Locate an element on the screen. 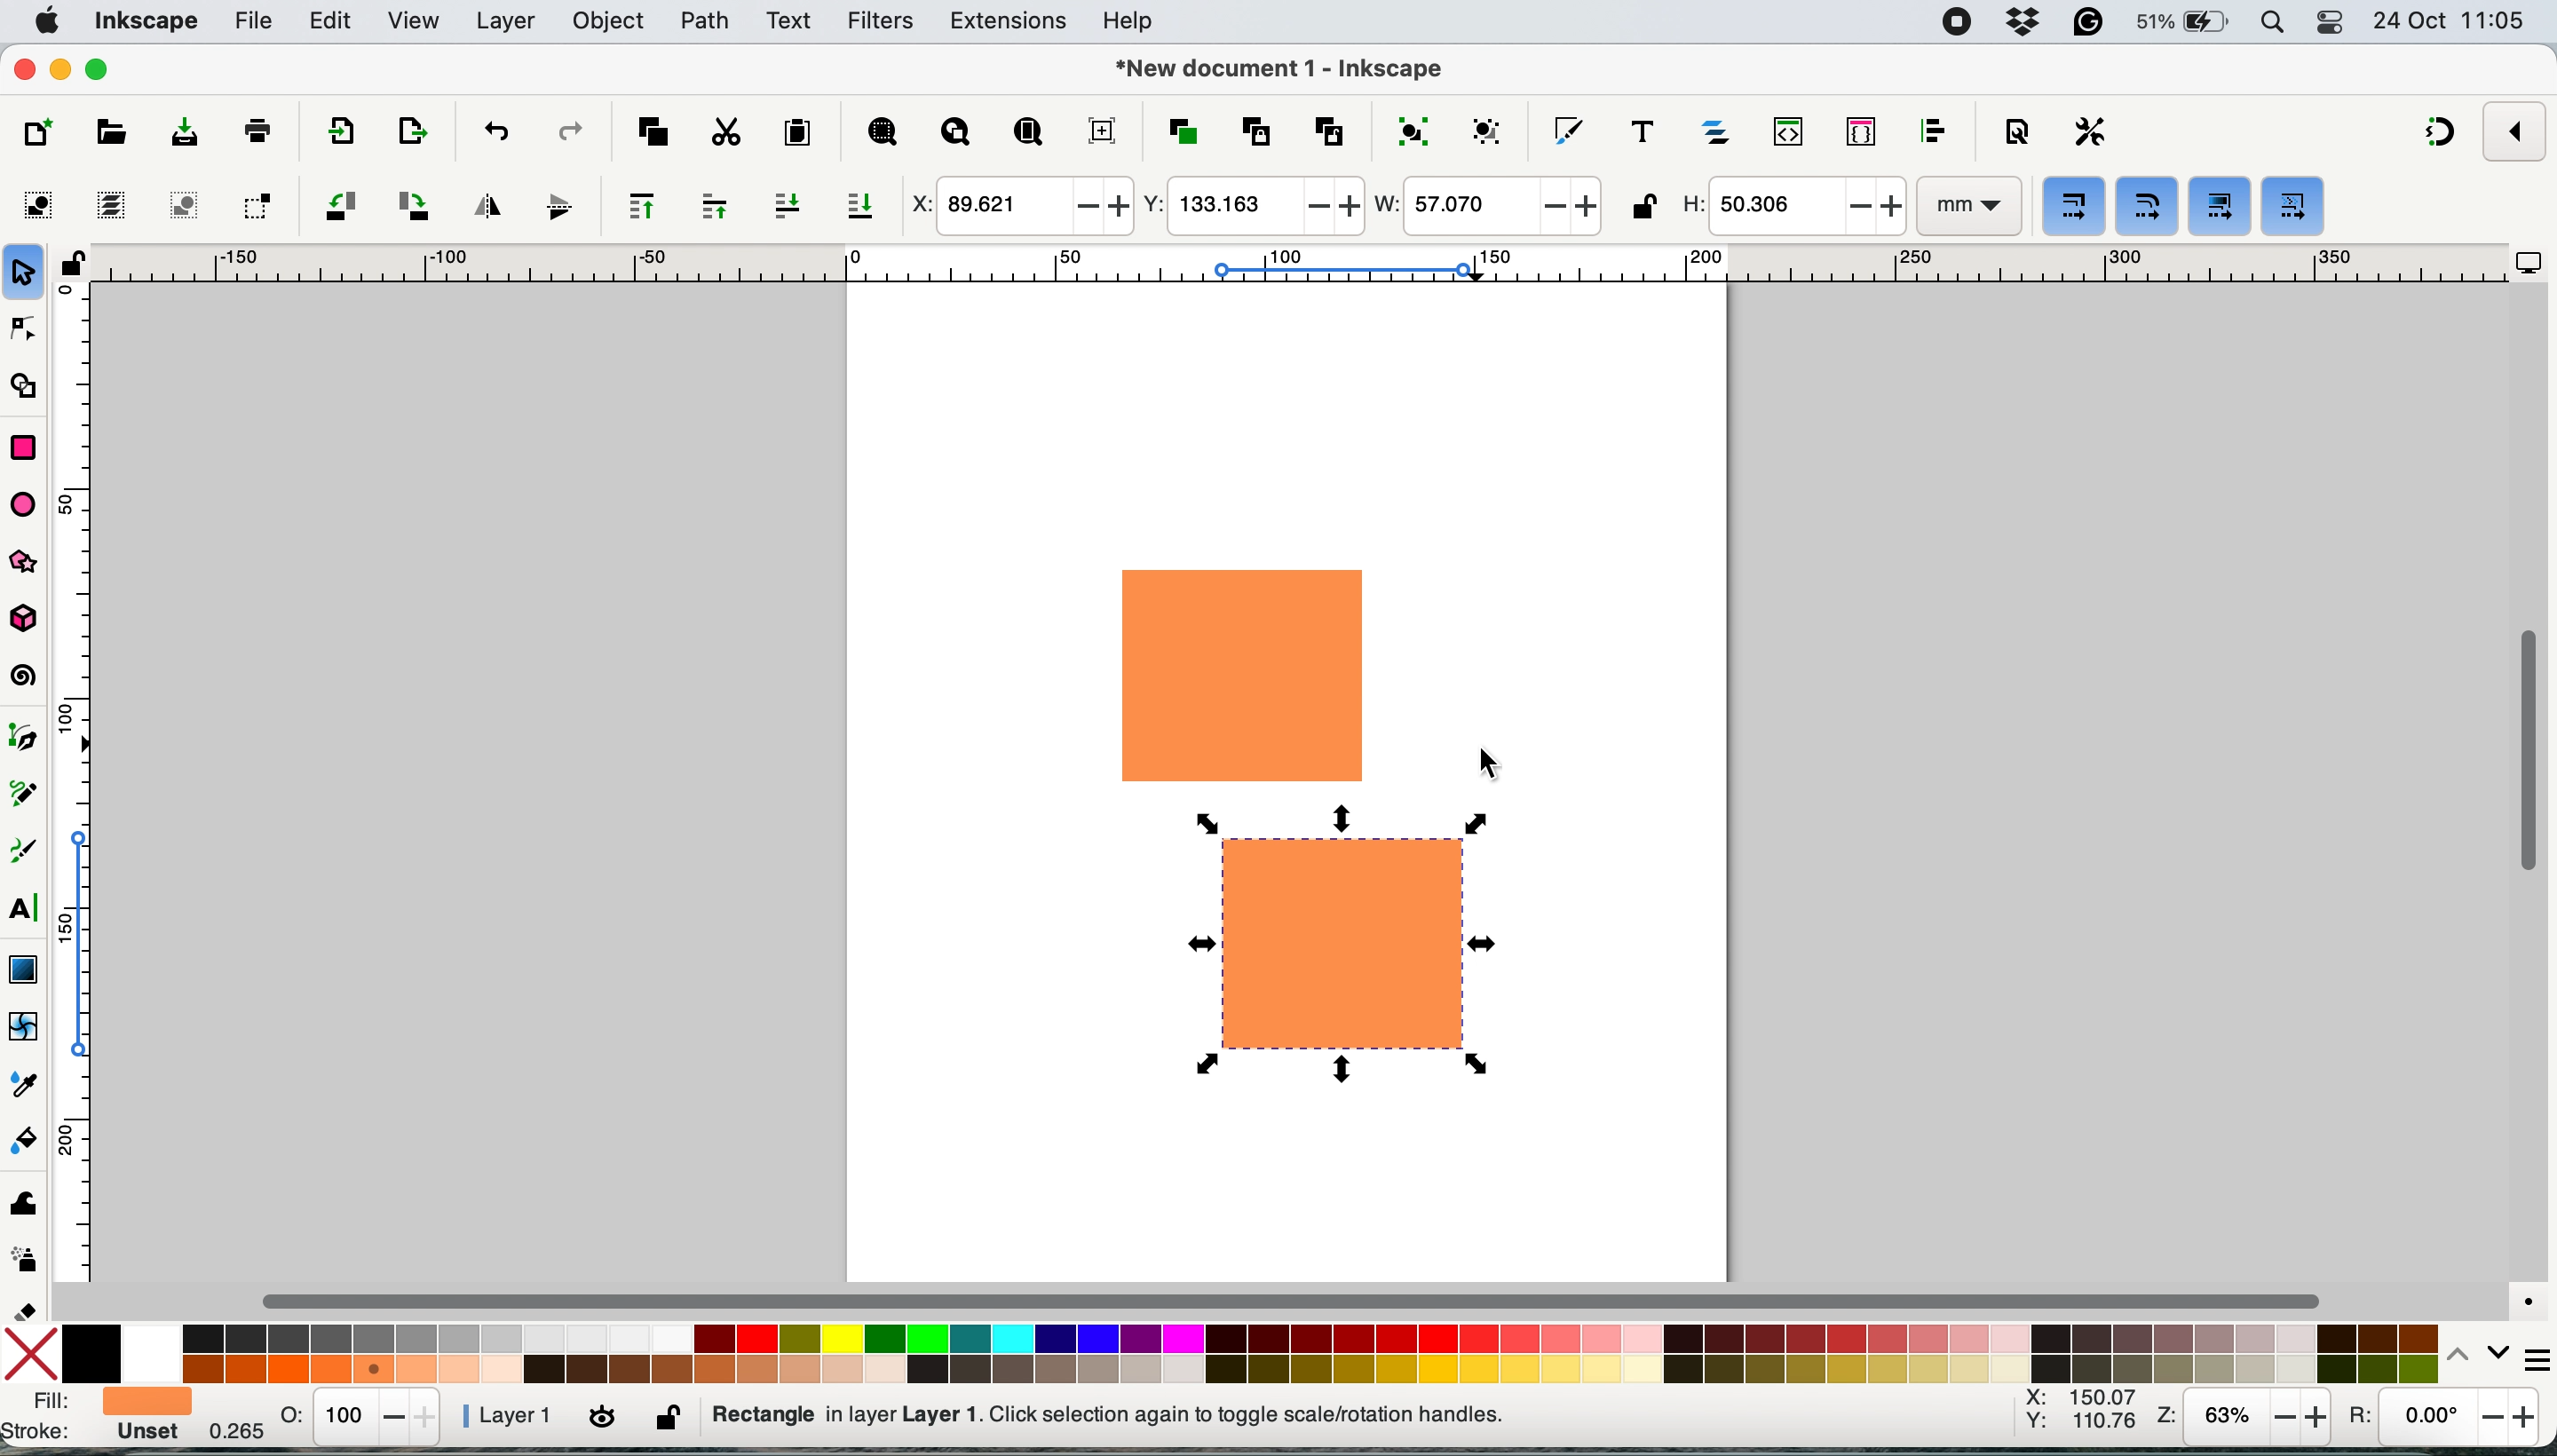 The image size is (2557, 1456). calligraphy tool is located at coordinates (26, 852).